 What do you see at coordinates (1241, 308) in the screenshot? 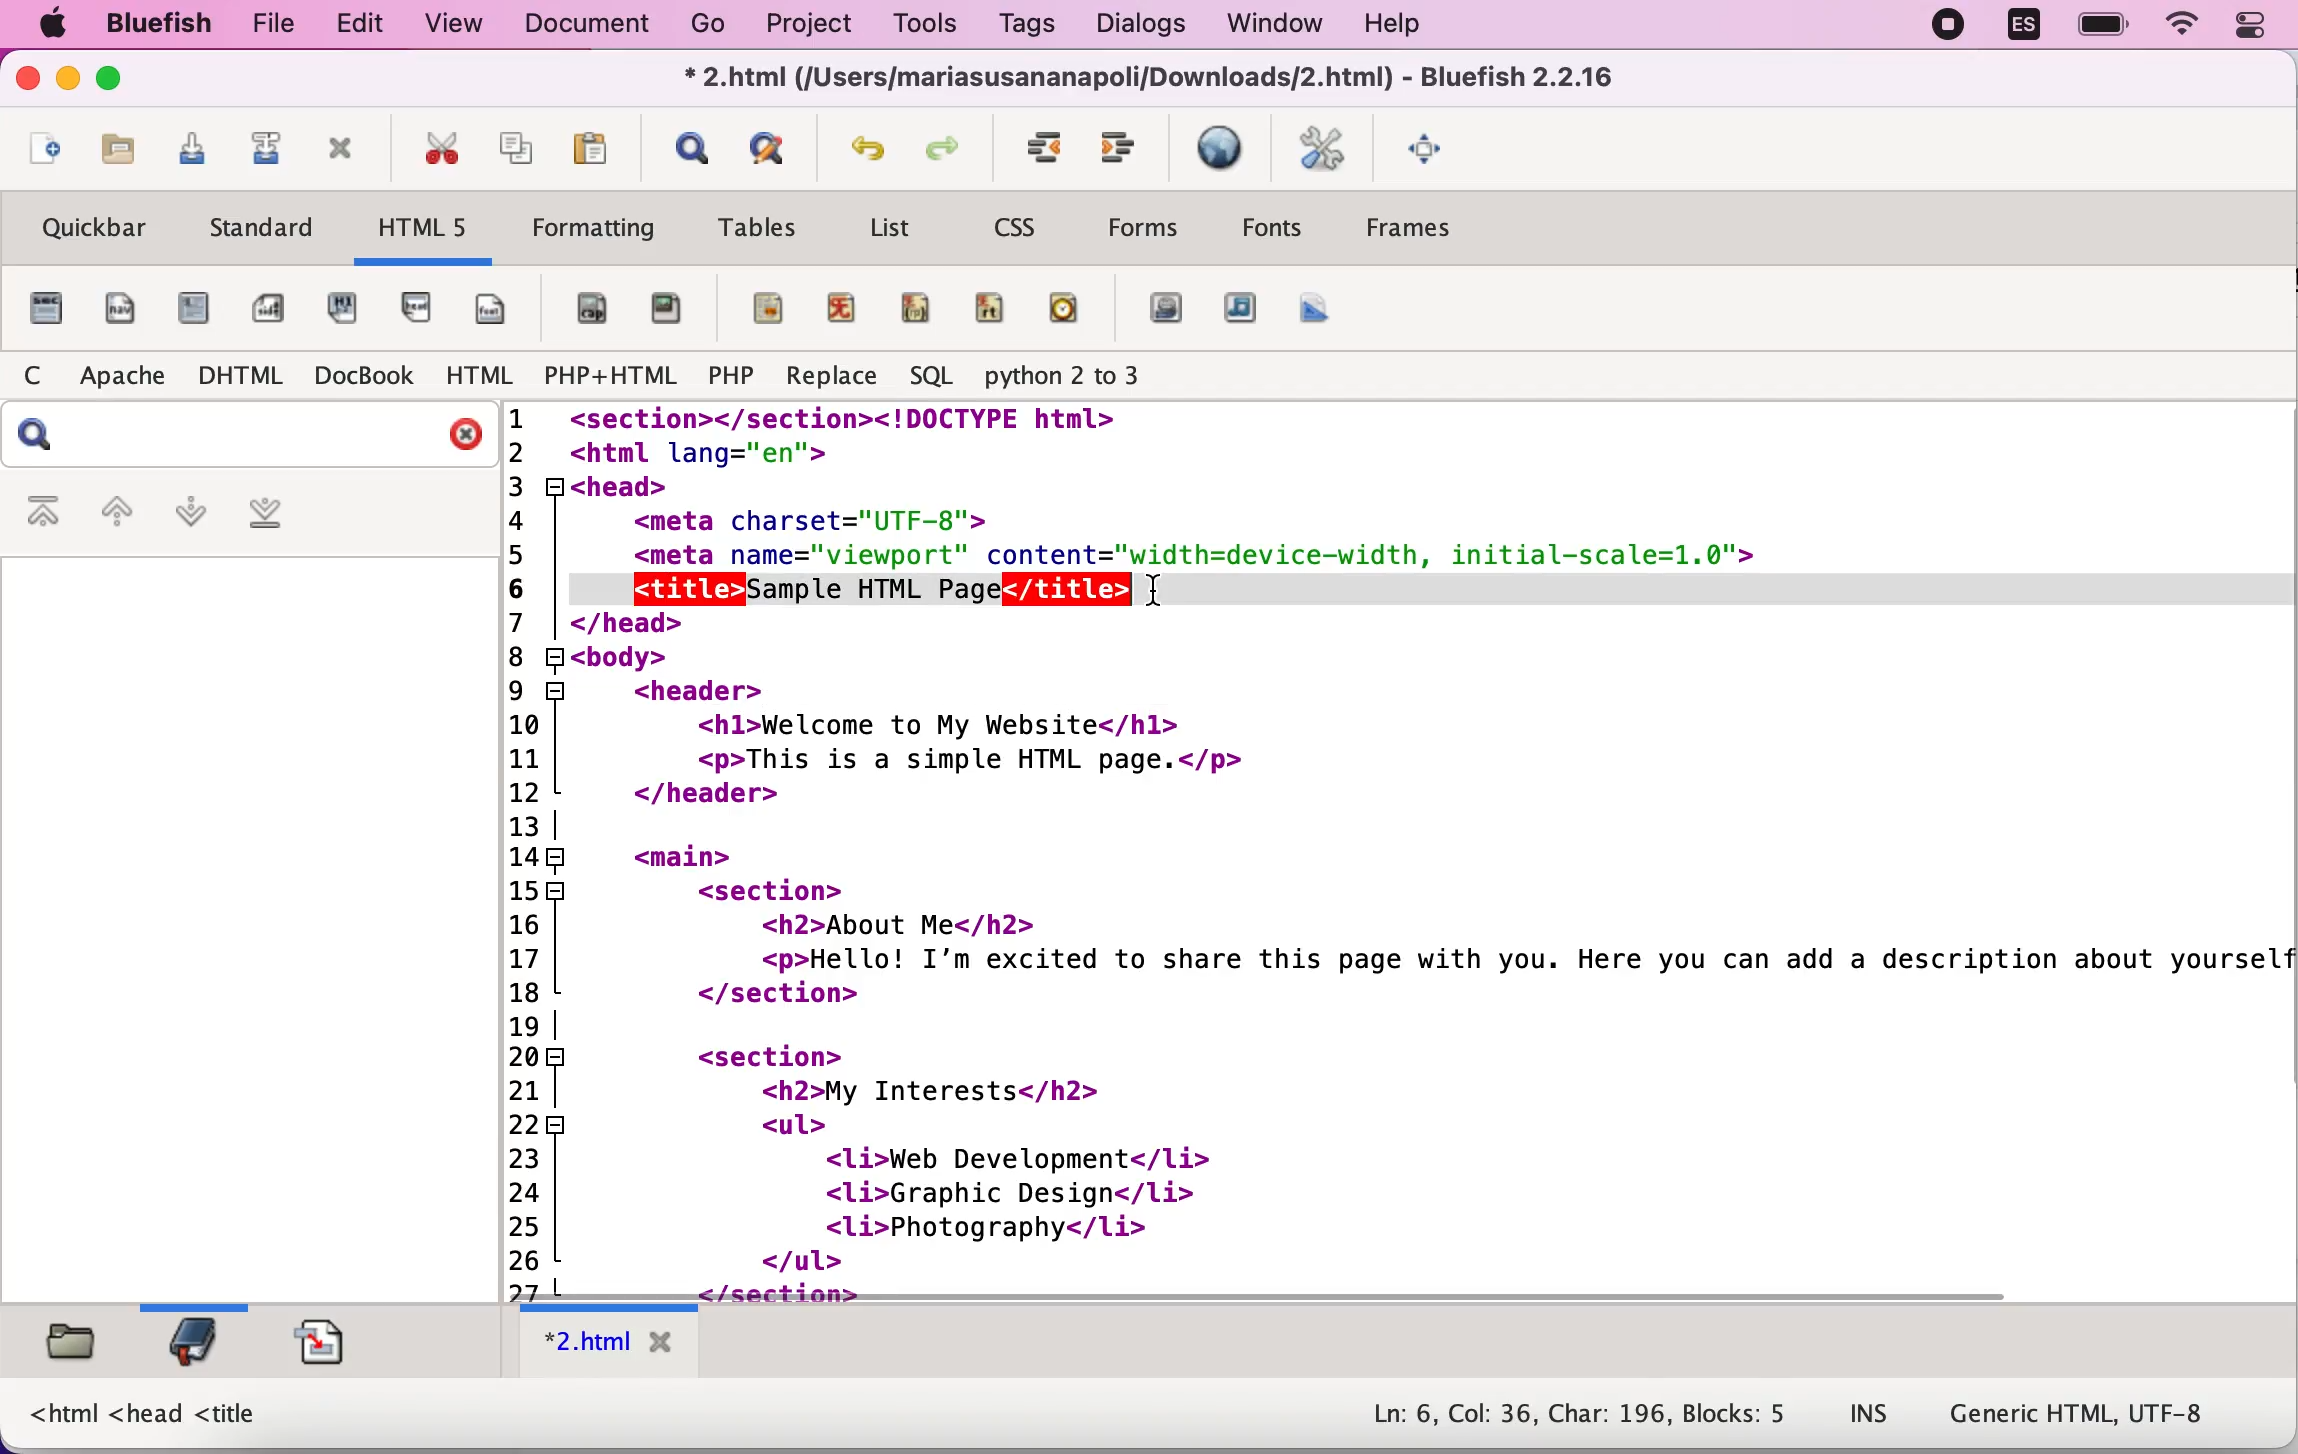
I see `audio` at bounding box center [1241, 308].